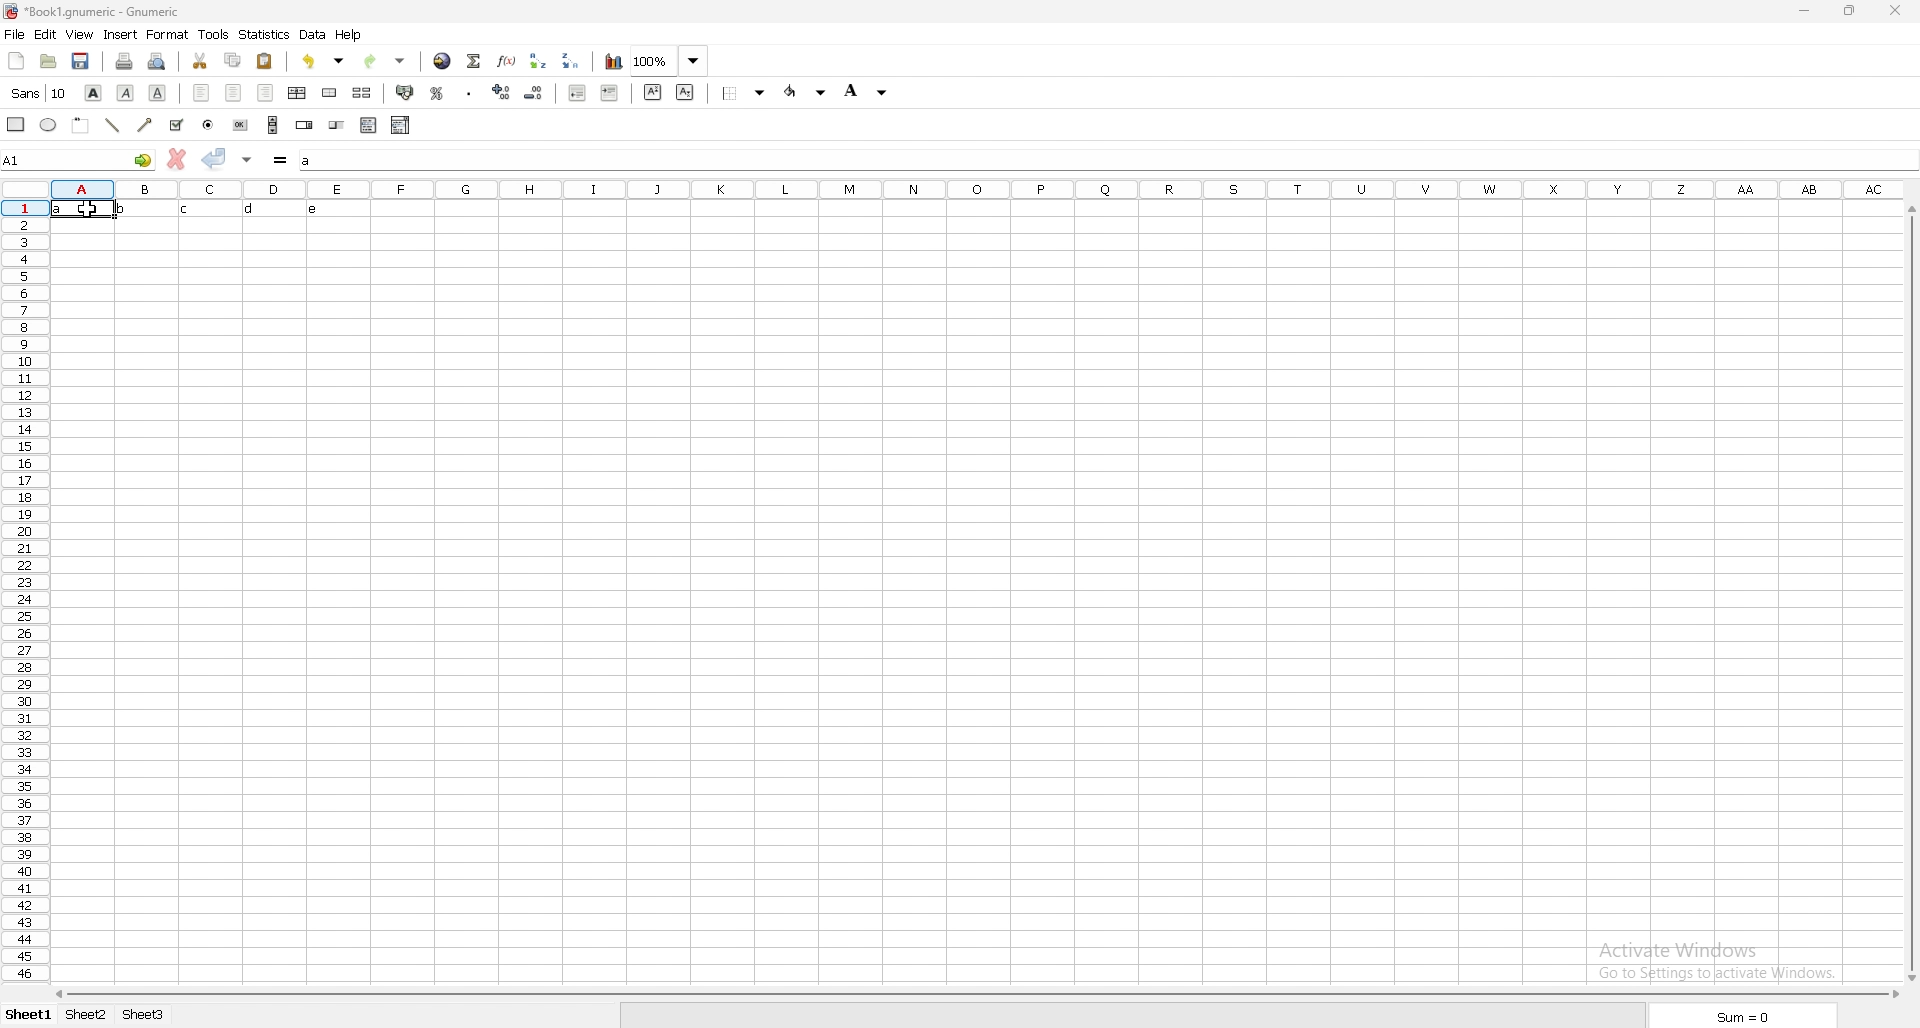 Image resolution: width=1920 pixels, height=1028 pixels. Describe the element at coordinates (200, 92) in the screenshot. I see `left align` at that location.